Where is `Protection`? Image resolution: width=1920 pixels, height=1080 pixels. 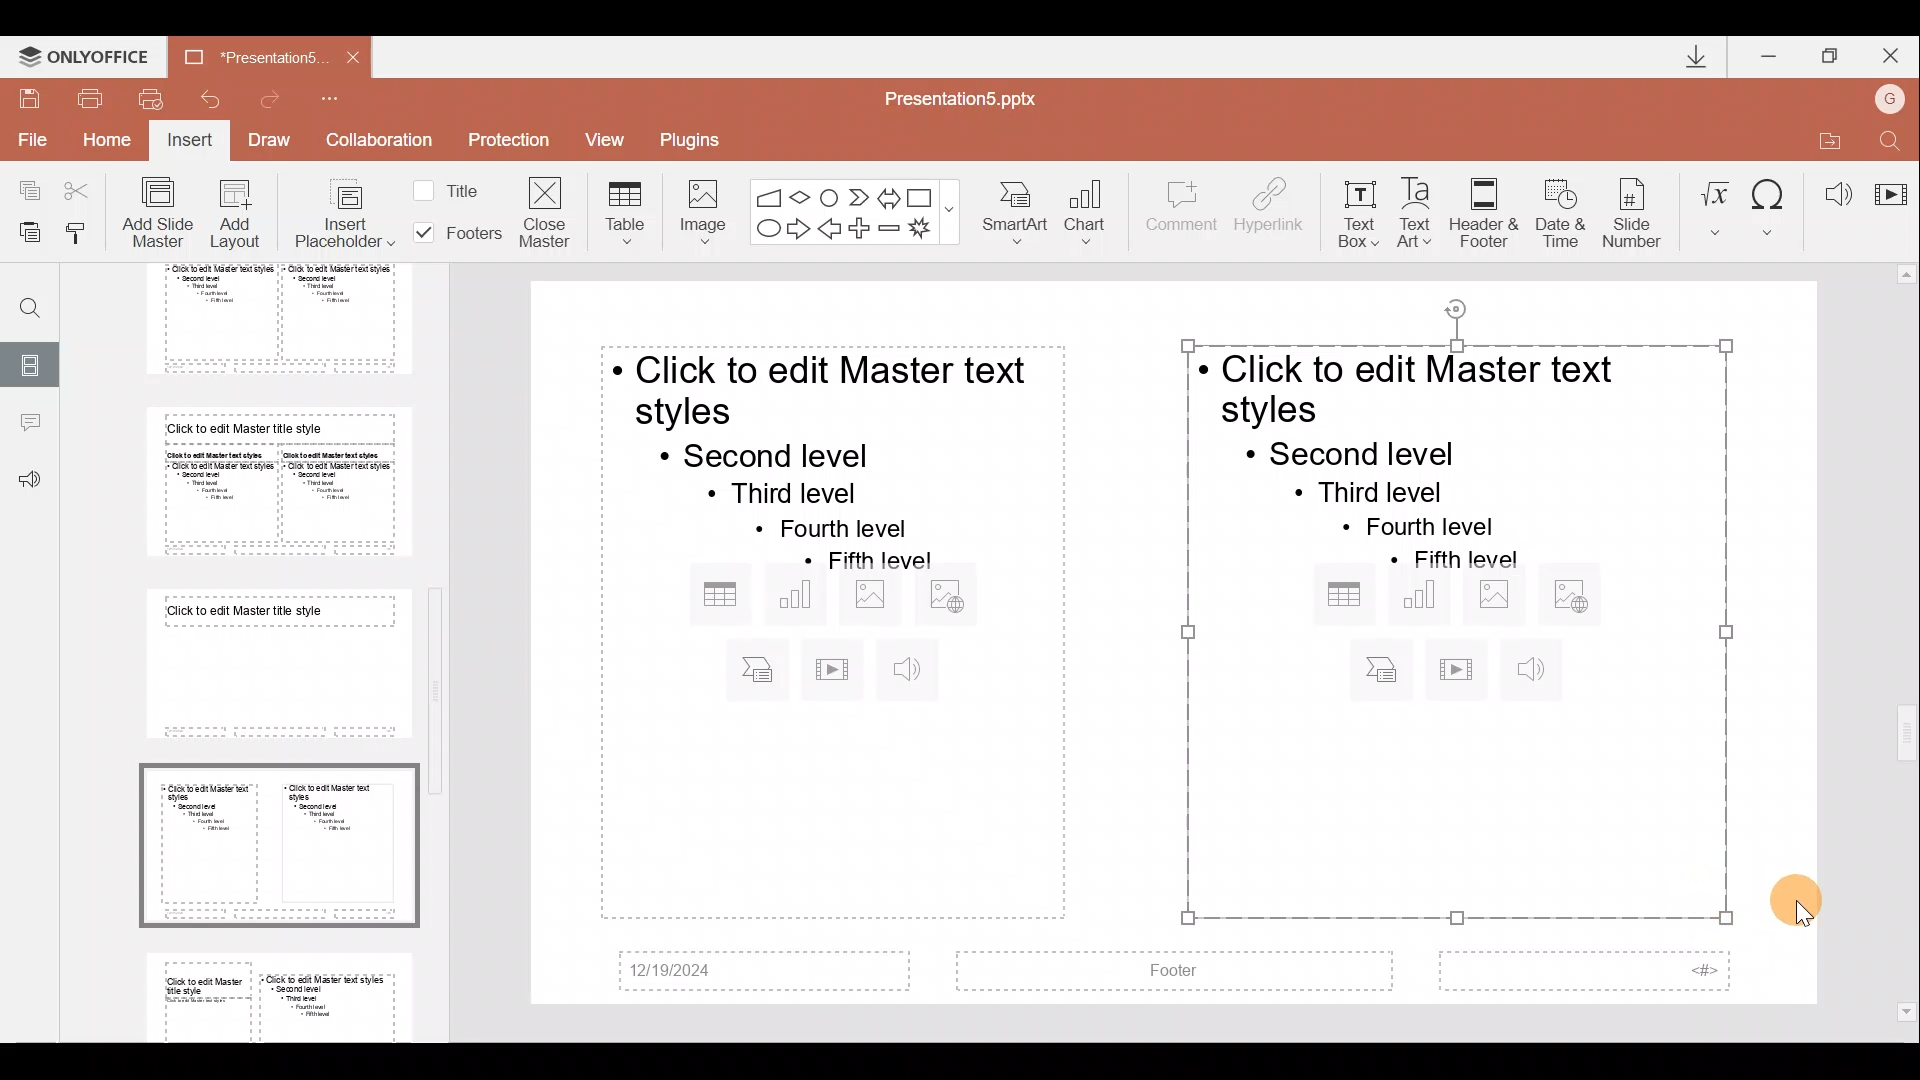 Protection is located at coordinates (508, 143).